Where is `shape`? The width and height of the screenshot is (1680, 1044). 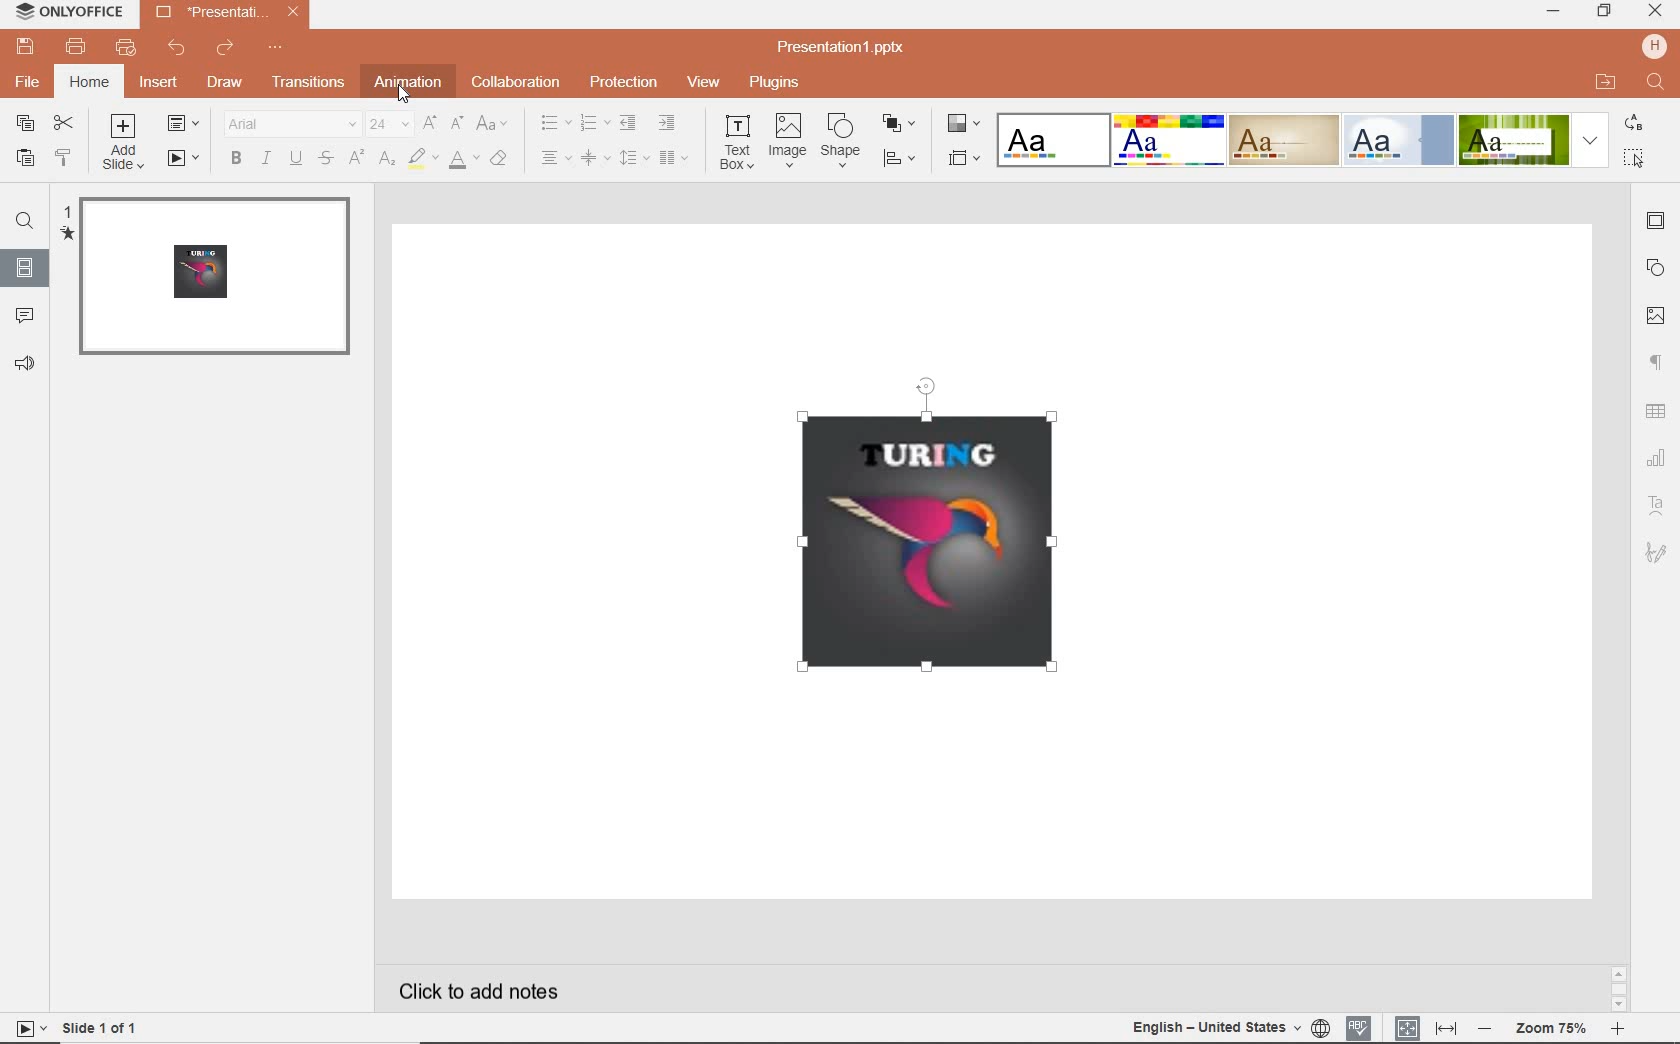
shape is located at coordinates (1656, 268).